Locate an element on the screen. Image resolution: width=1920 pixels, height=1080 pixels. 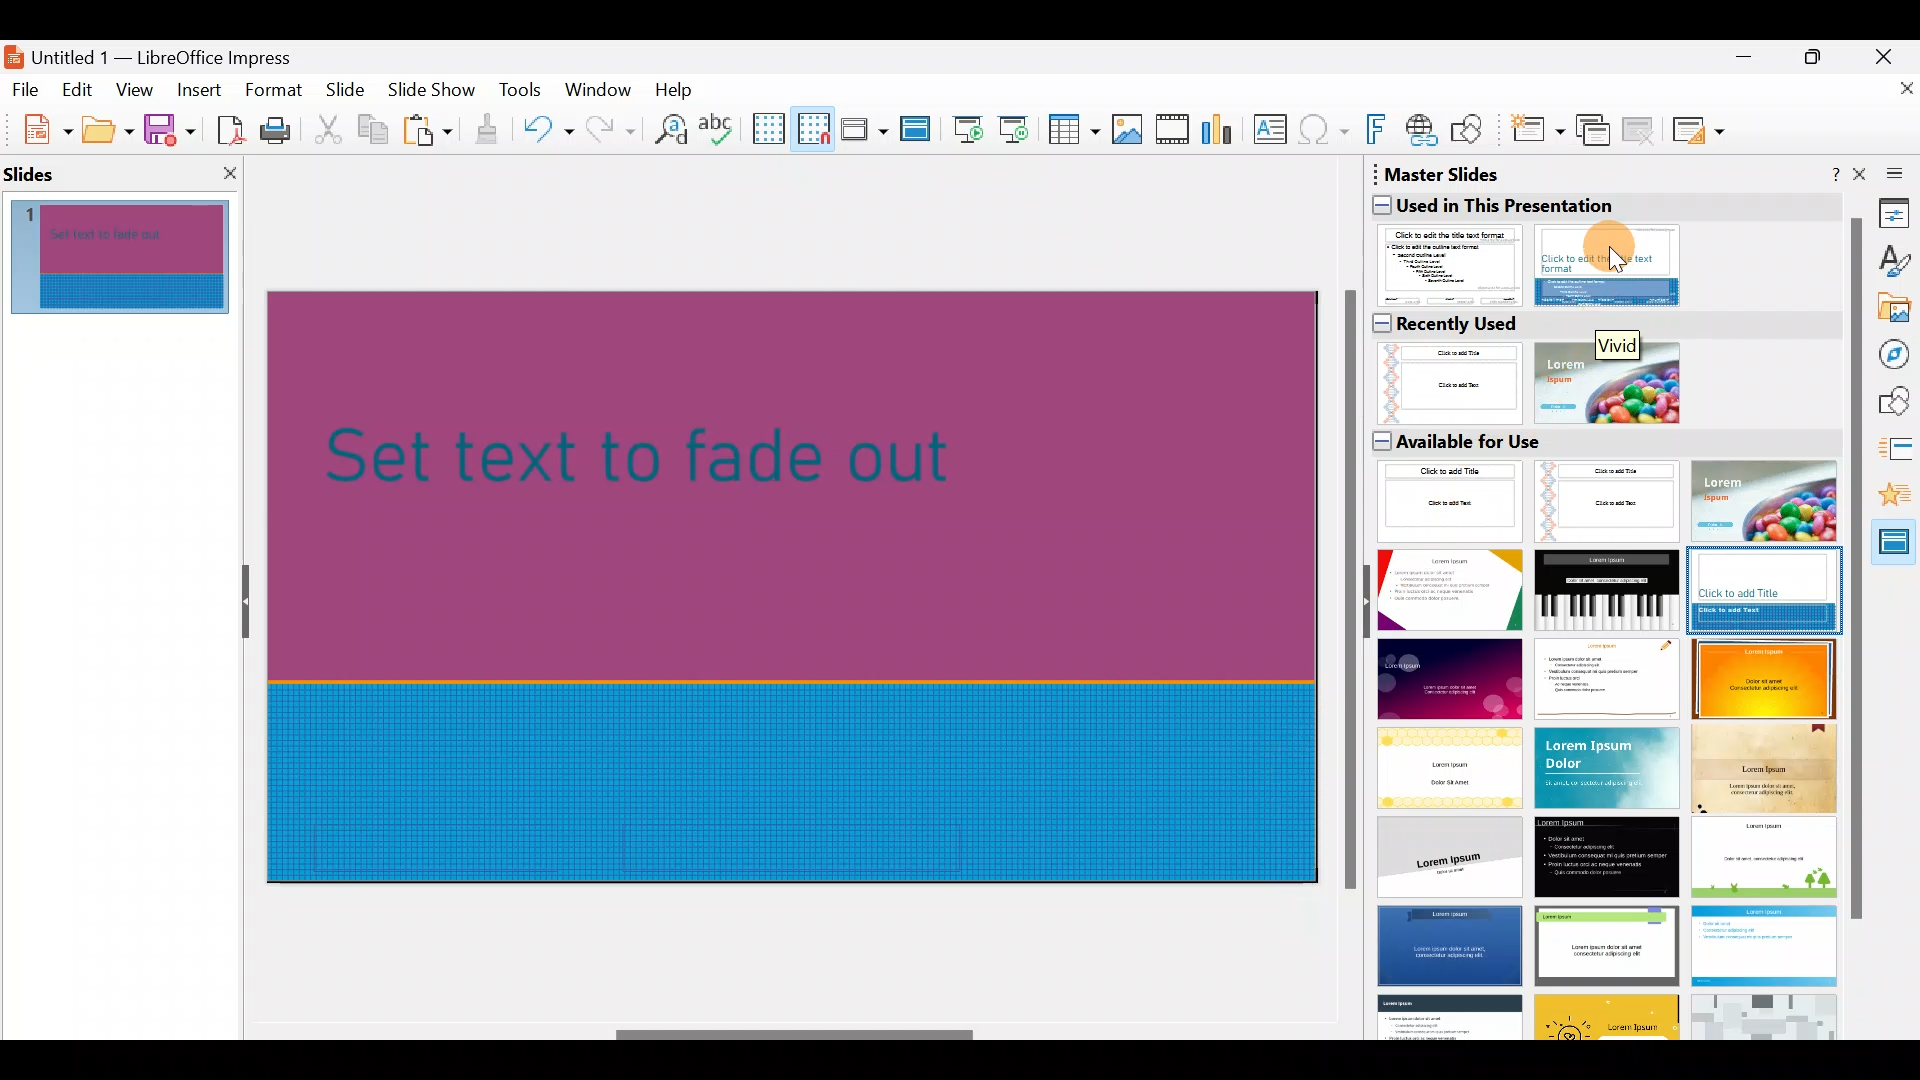
Insert audio or video is located at coordinates (1173, 133).